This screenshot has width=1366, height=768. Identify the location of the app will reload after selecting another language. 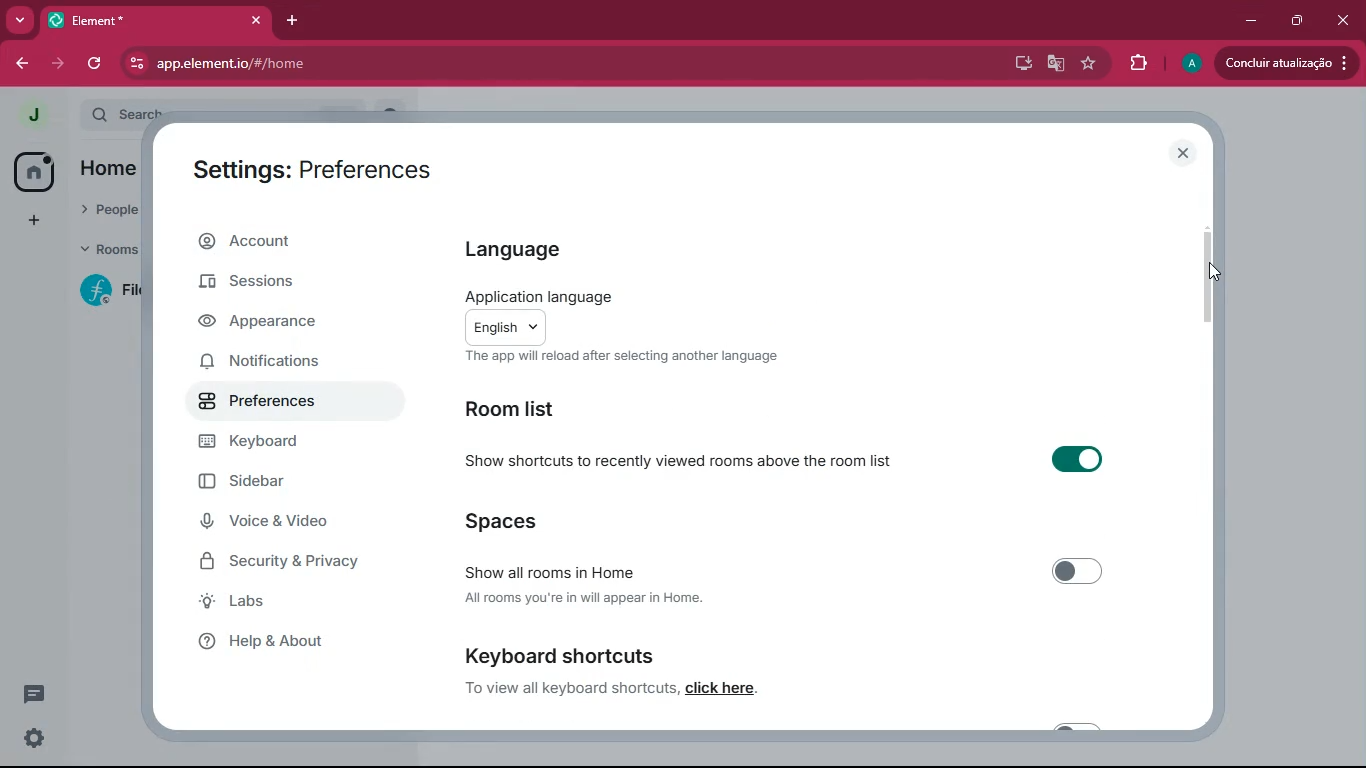
(622, 358).